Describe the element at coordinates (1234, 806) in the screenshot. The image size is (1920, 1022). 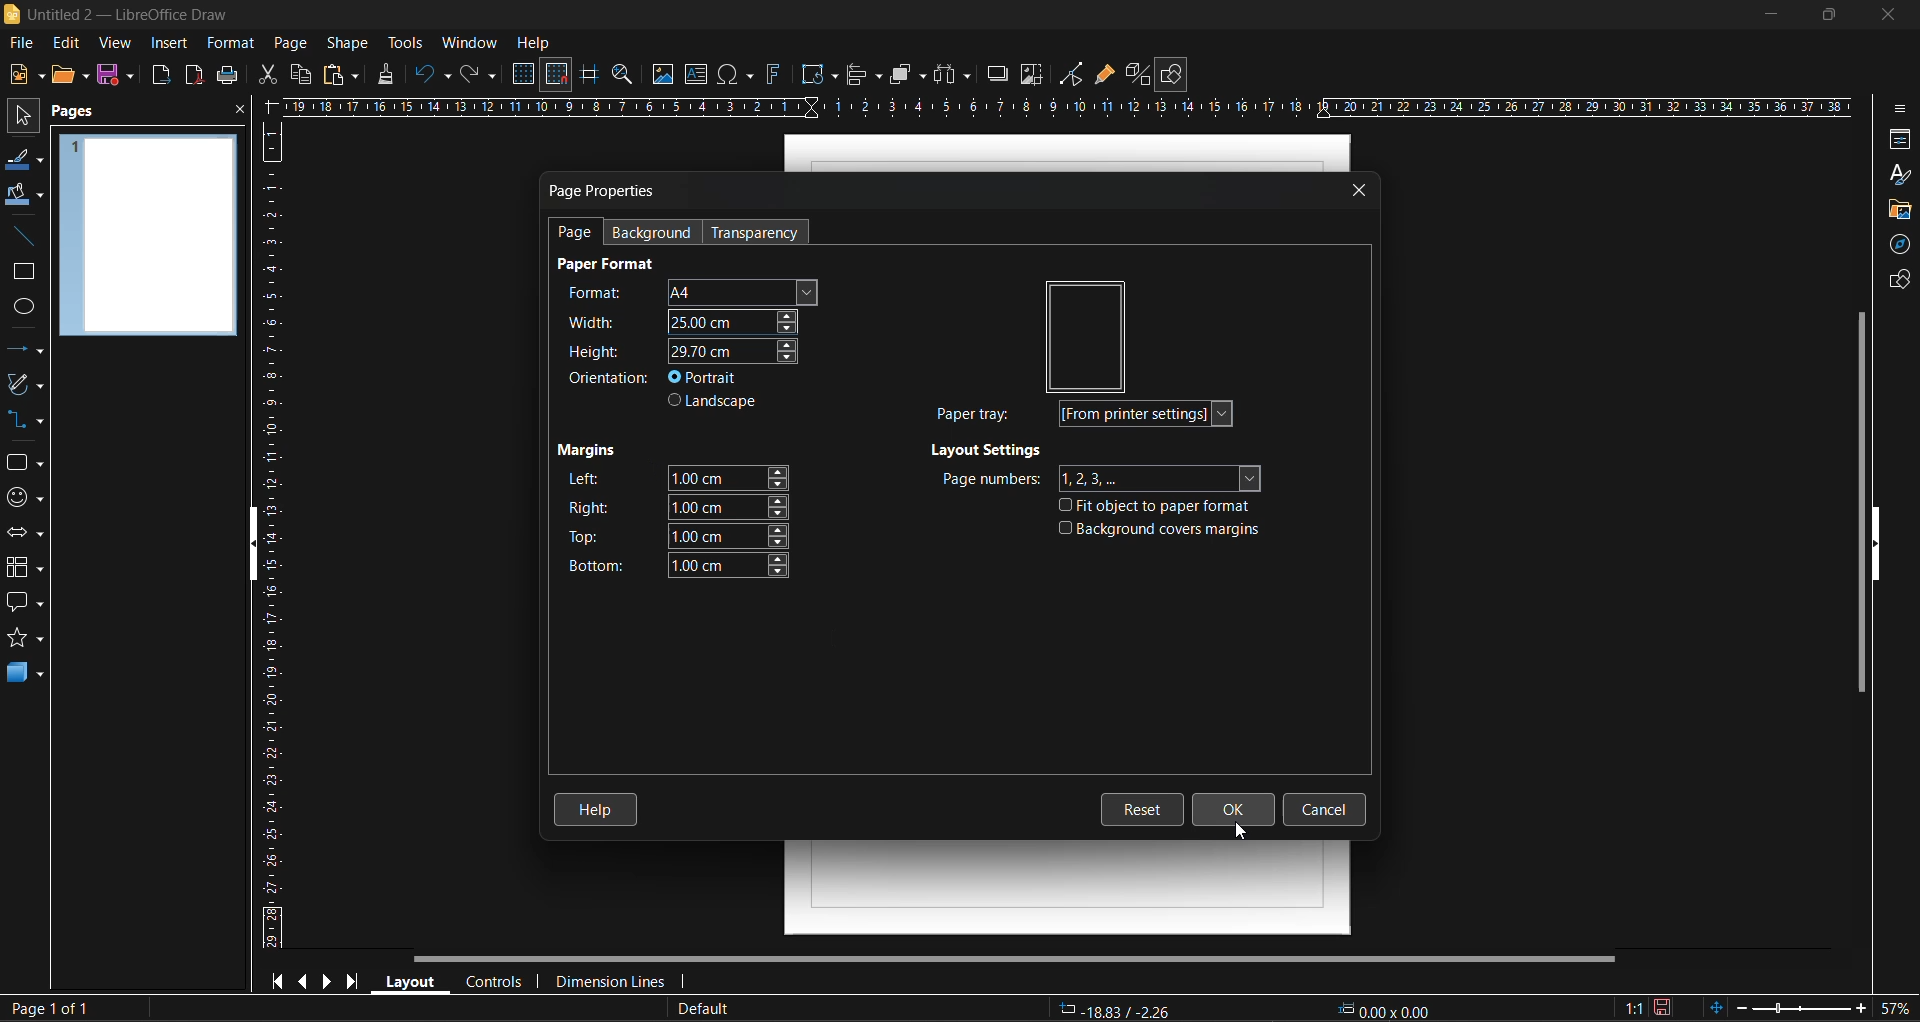
I see `ok` at that location.